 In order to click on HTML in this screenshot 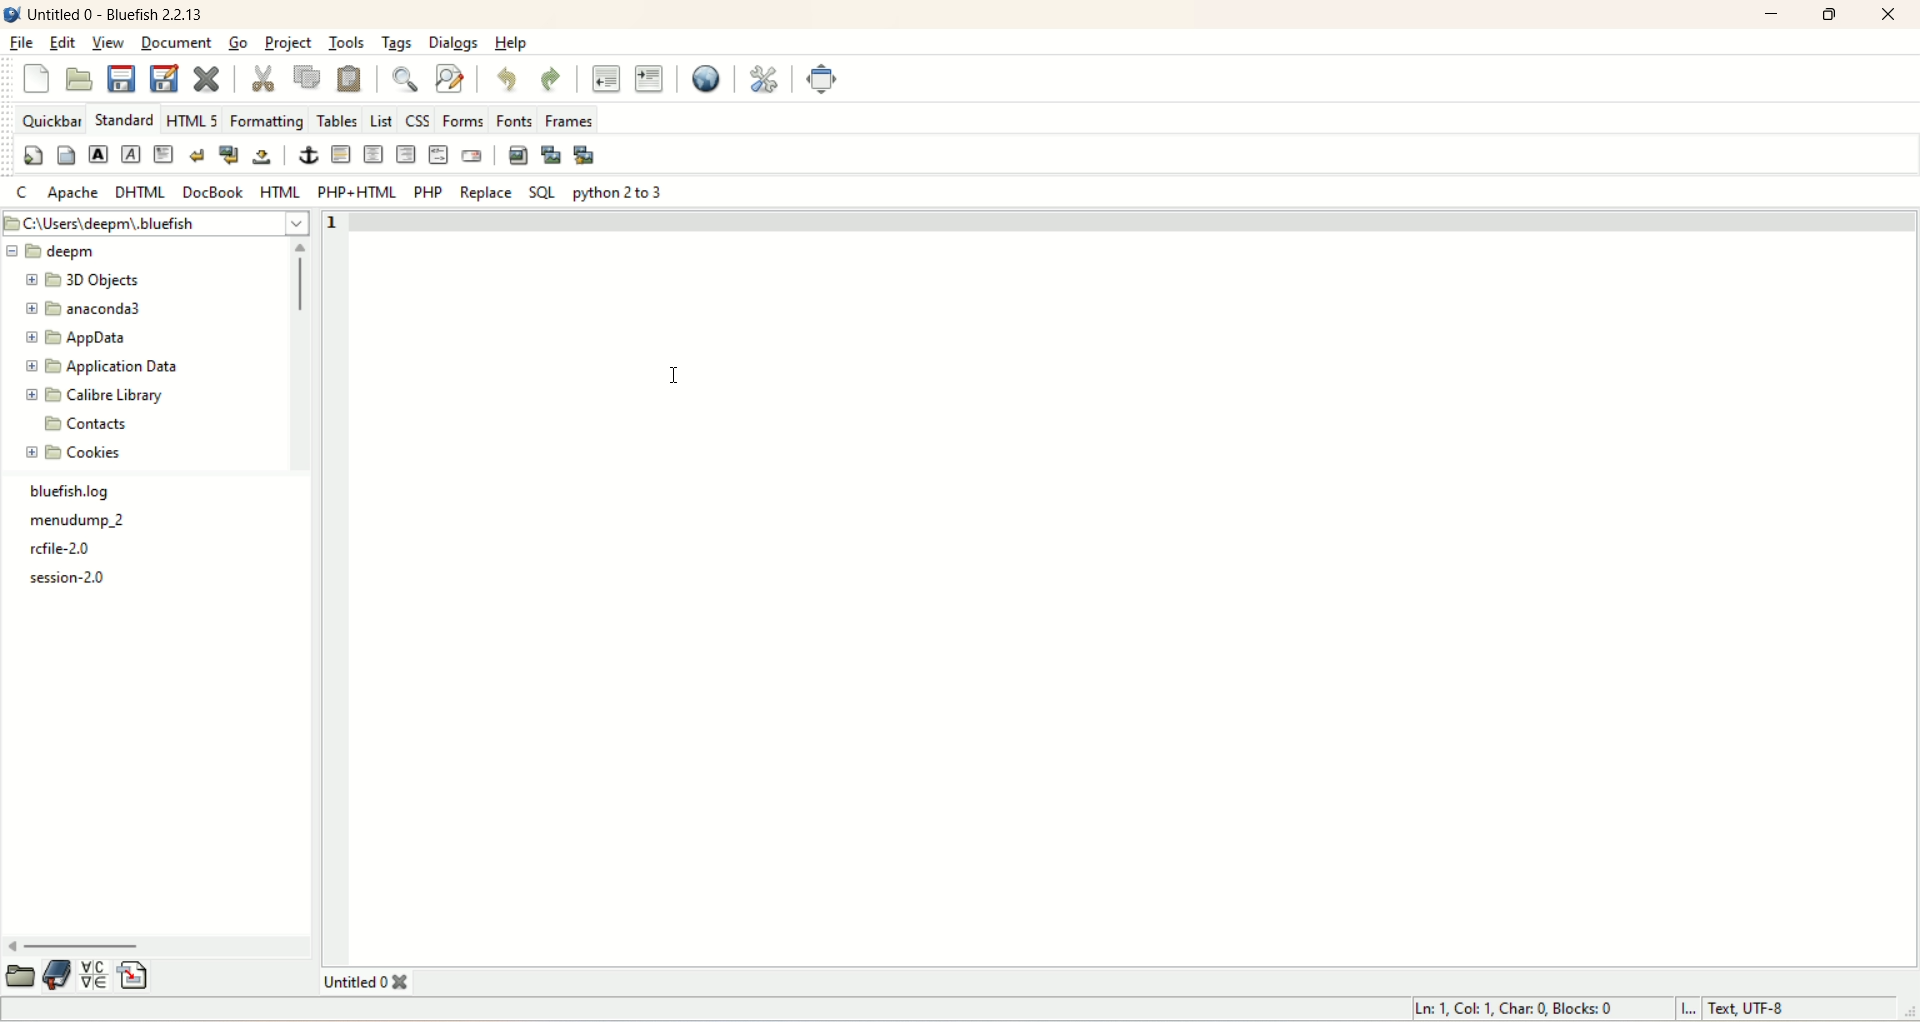, I will do `click(280, 192)`.